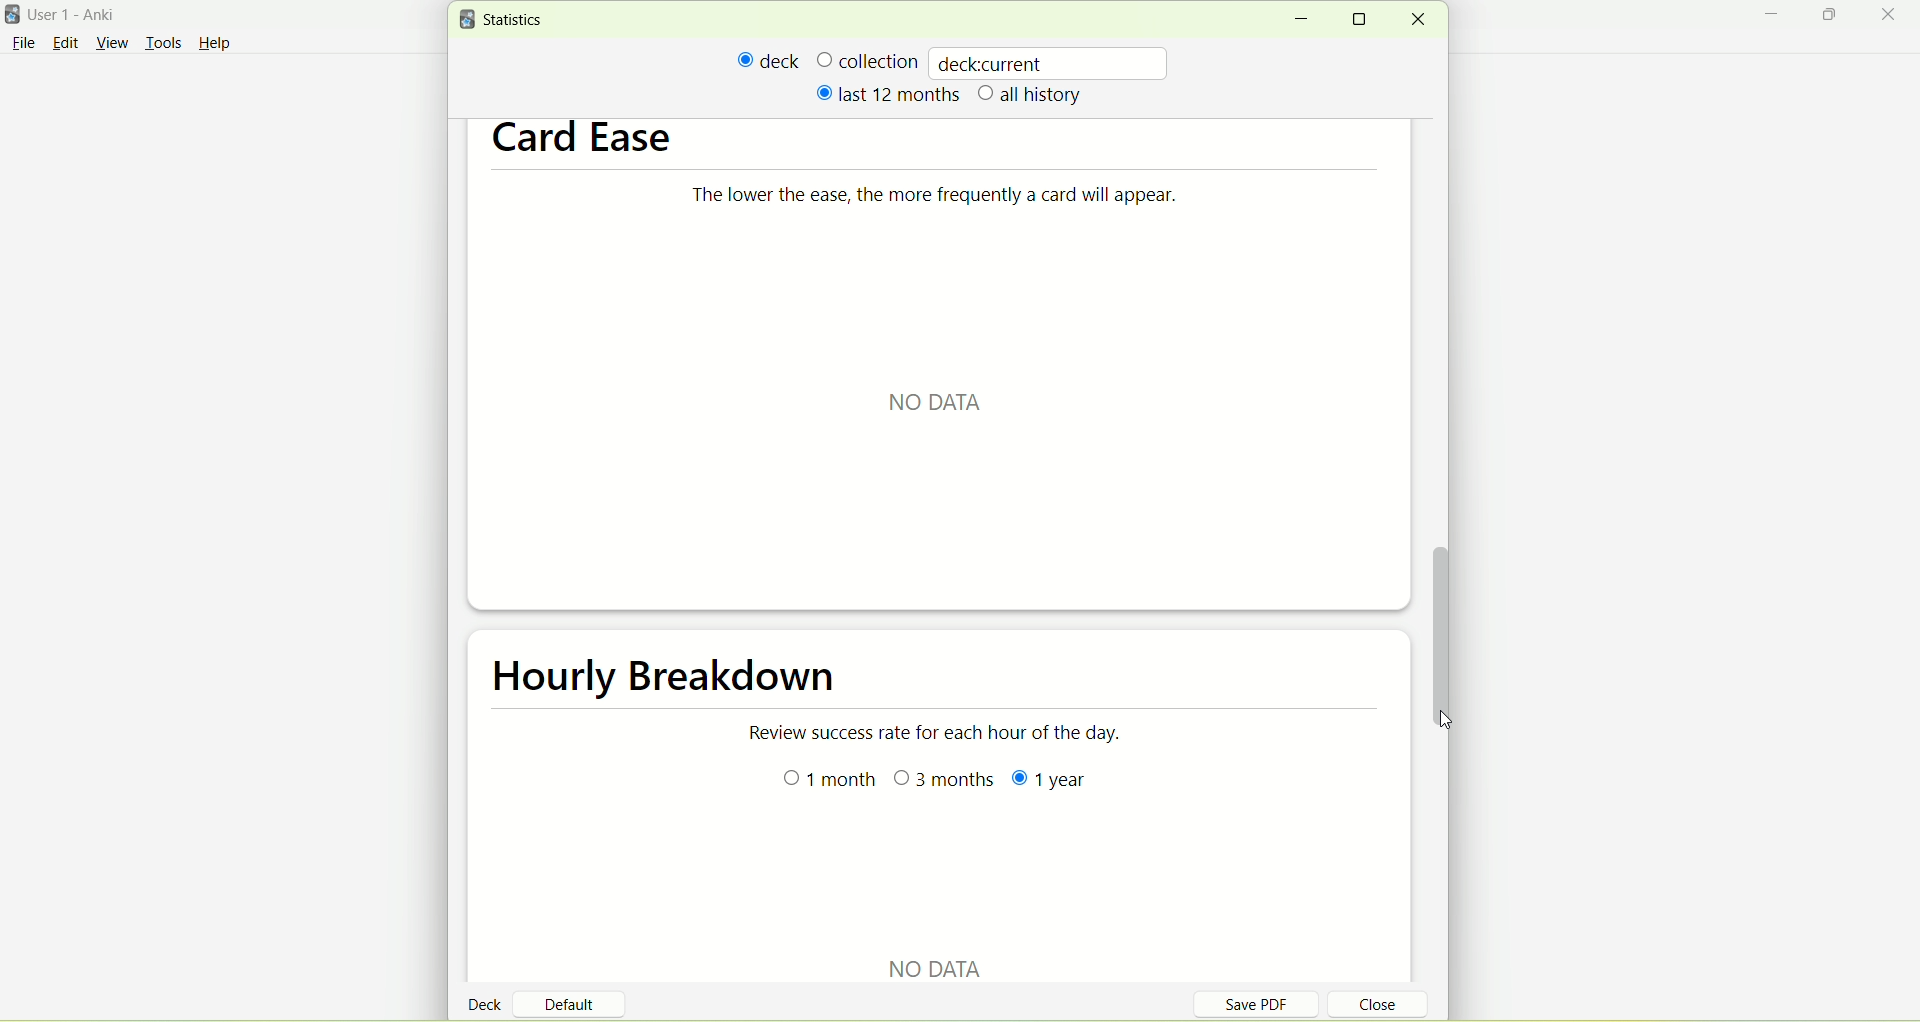 This screenshot has height=1022, width=1920. What do you see at coordinates (1268, 1003) in the screenshot?
I see `save PDF` at bounding box center [1268, 1003].